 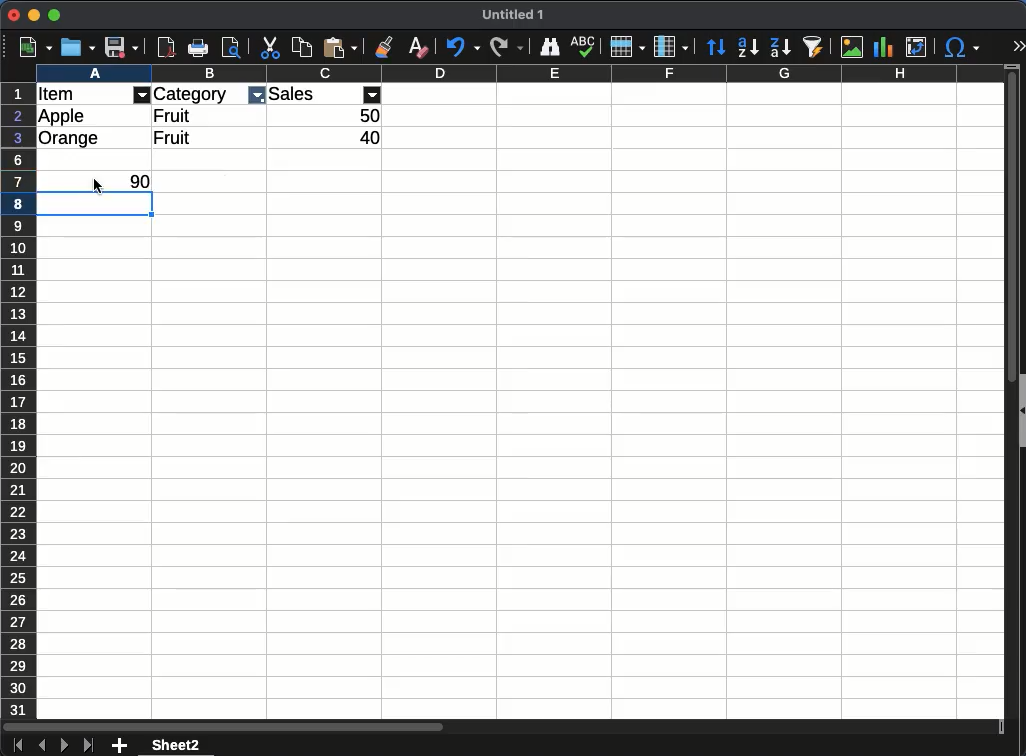 I want to click on Item, so click(x=56, y=94).